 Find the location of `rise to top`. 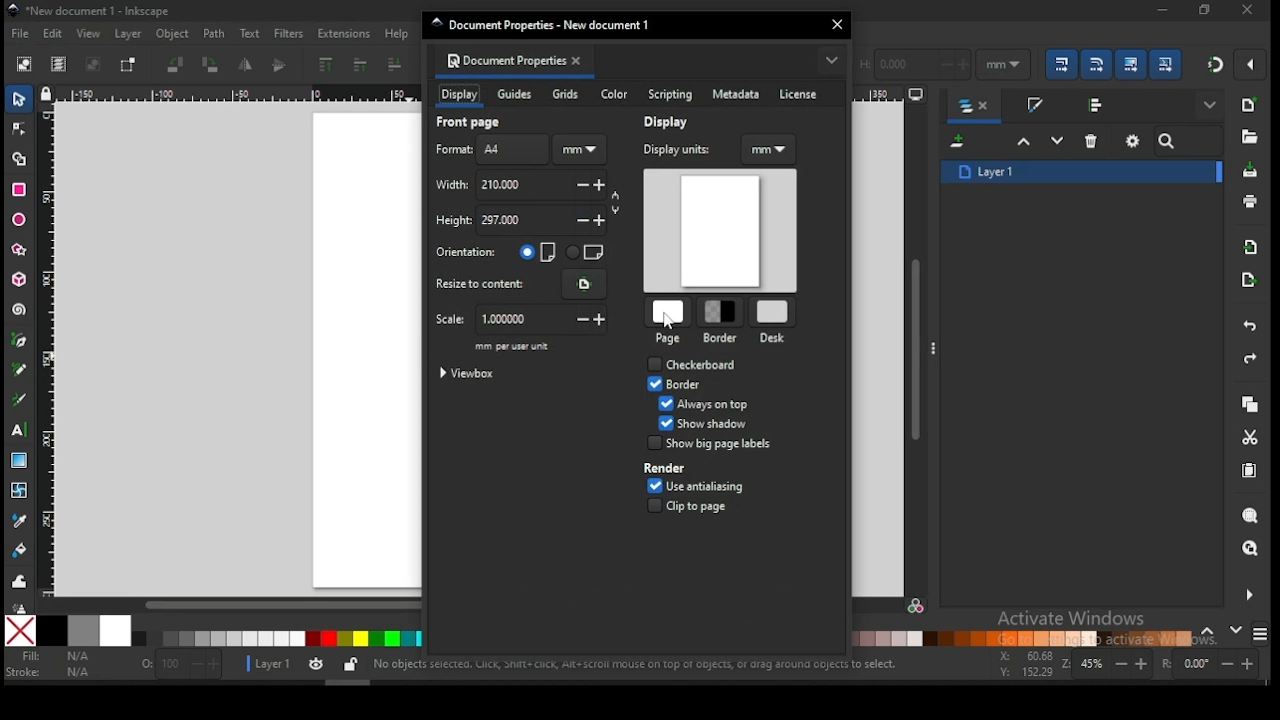

rise to top is located at coordinates (324, 65).